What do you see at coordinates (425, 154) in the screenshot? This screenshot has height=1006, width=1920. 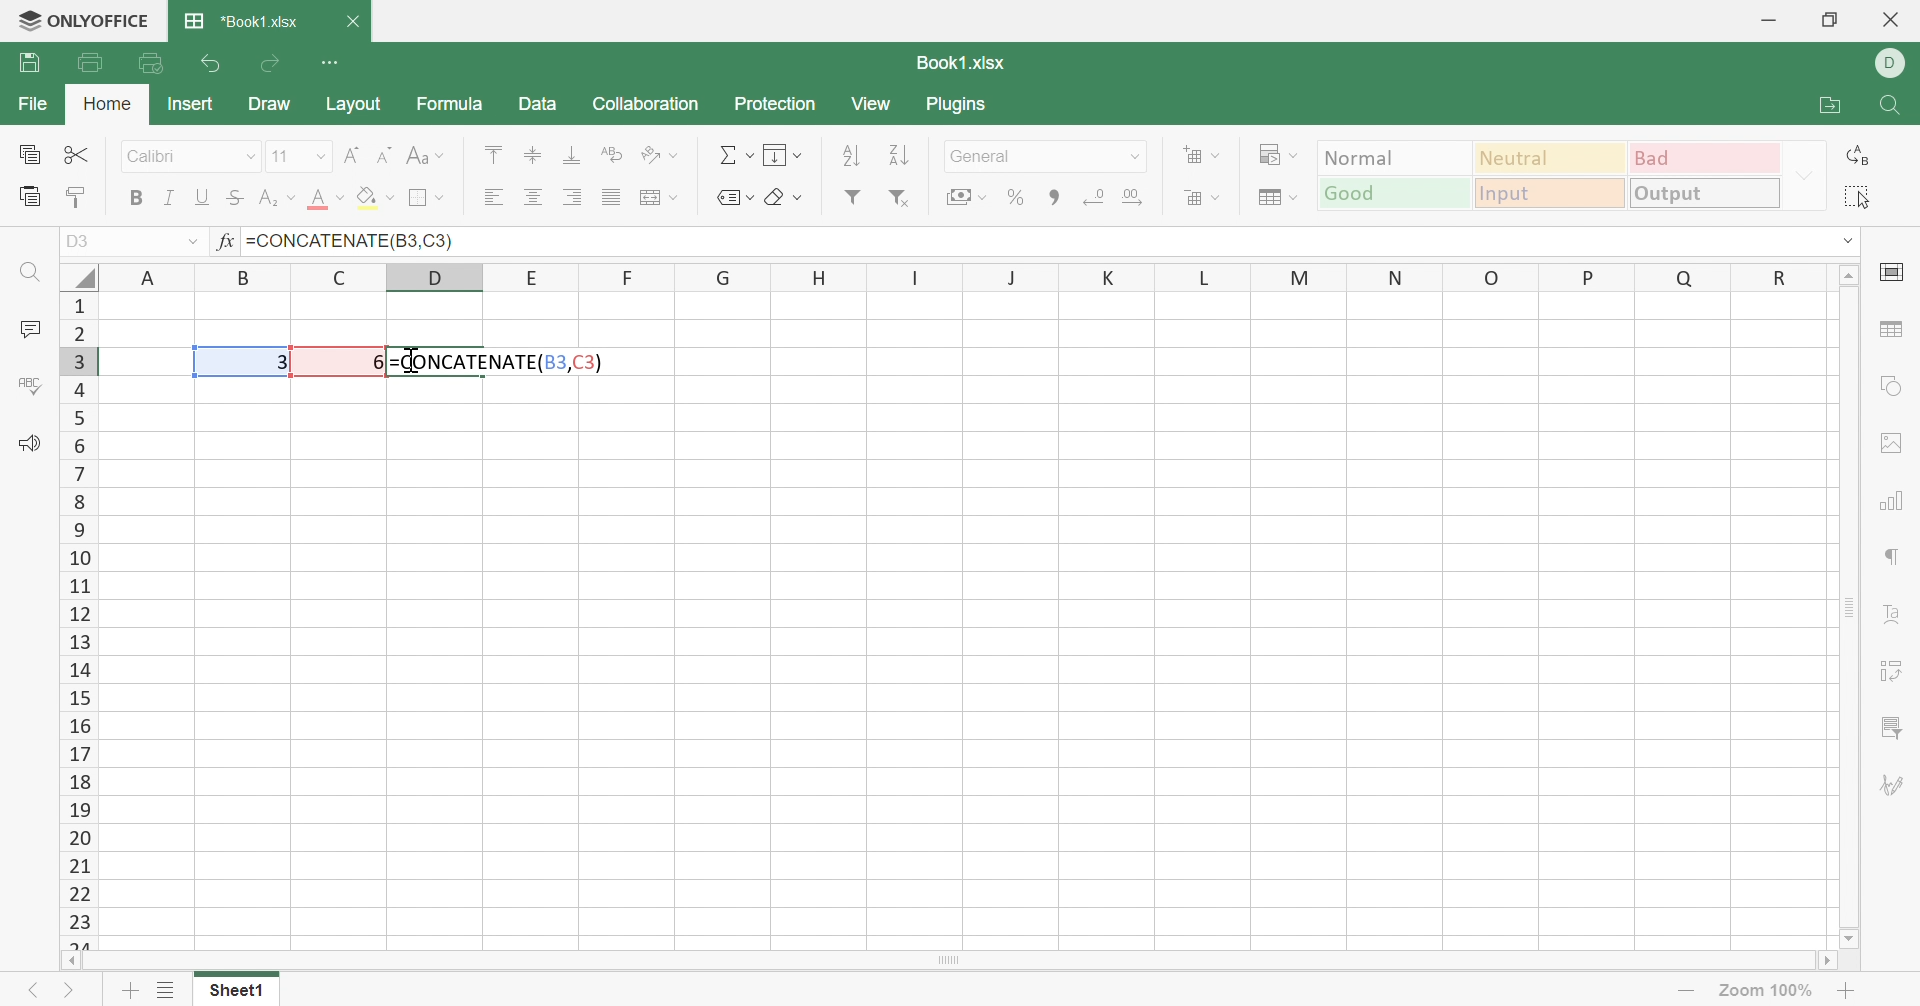 I see `Change case` at bounding box center [425, 154].